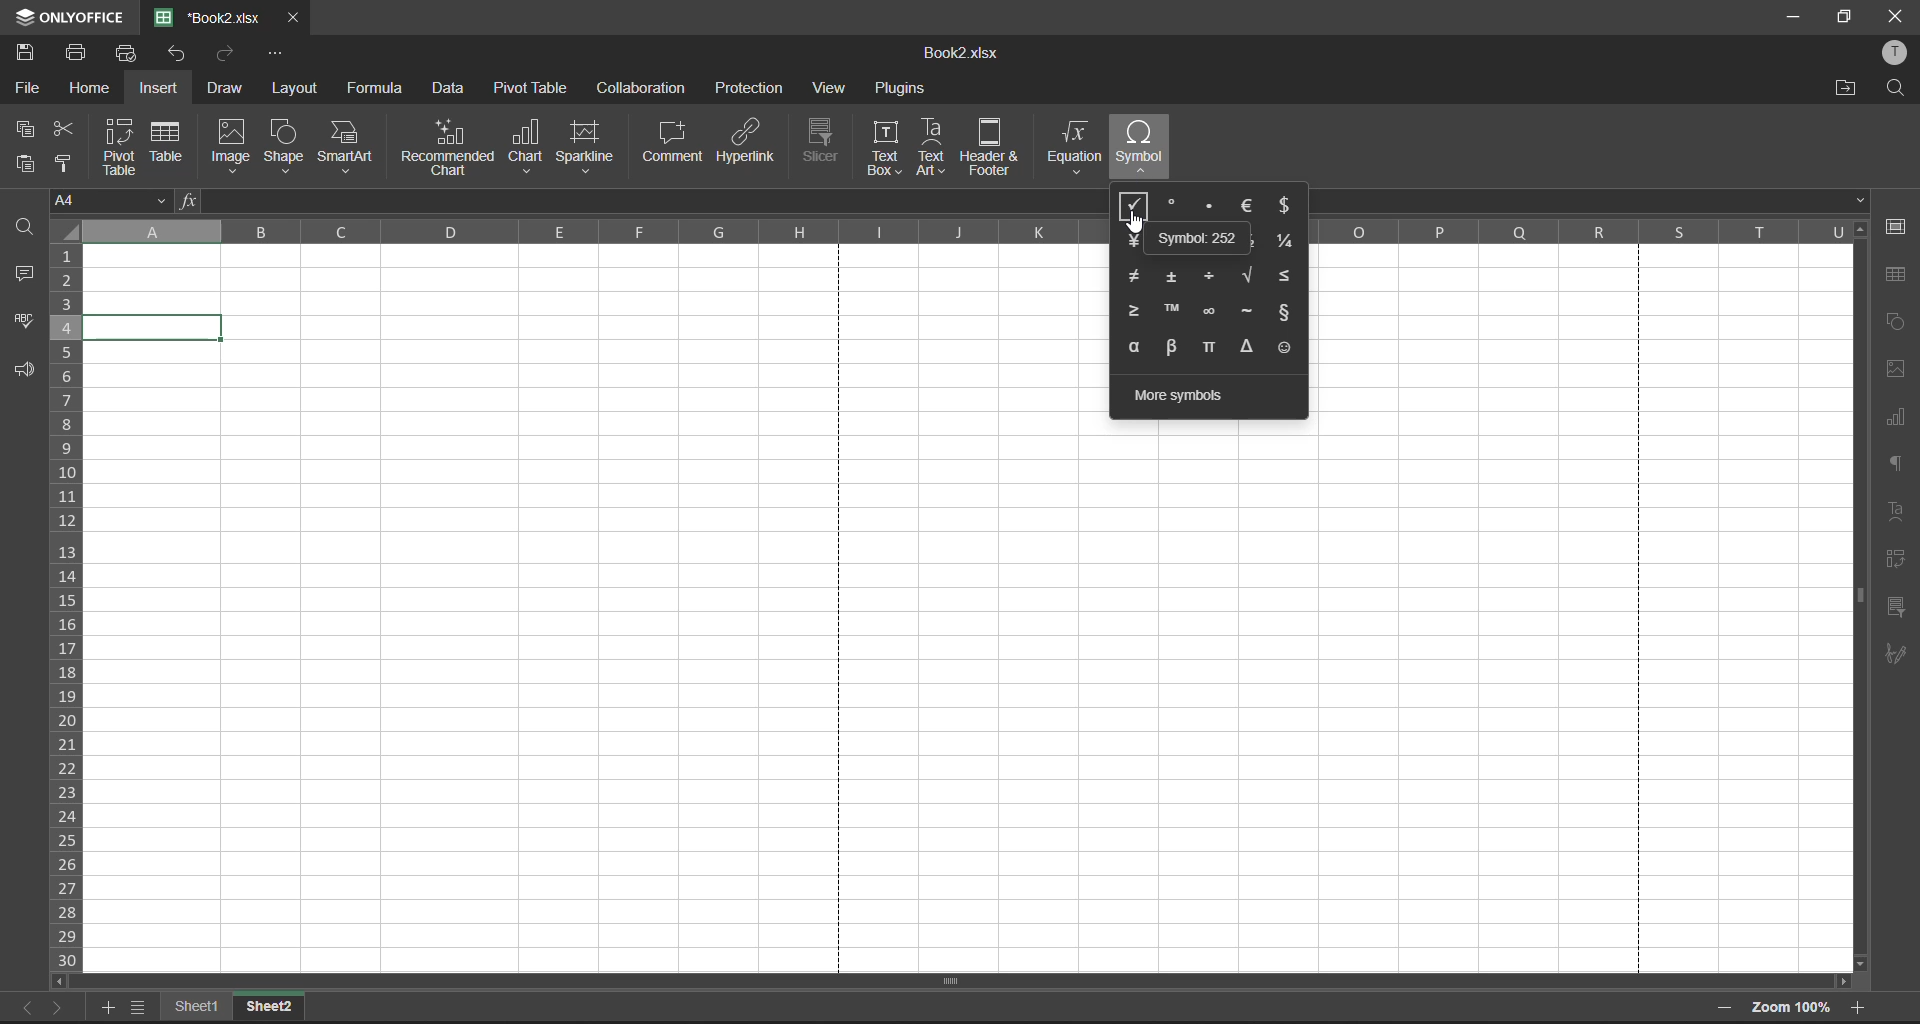  I want to click on copy, so click(25, 129).